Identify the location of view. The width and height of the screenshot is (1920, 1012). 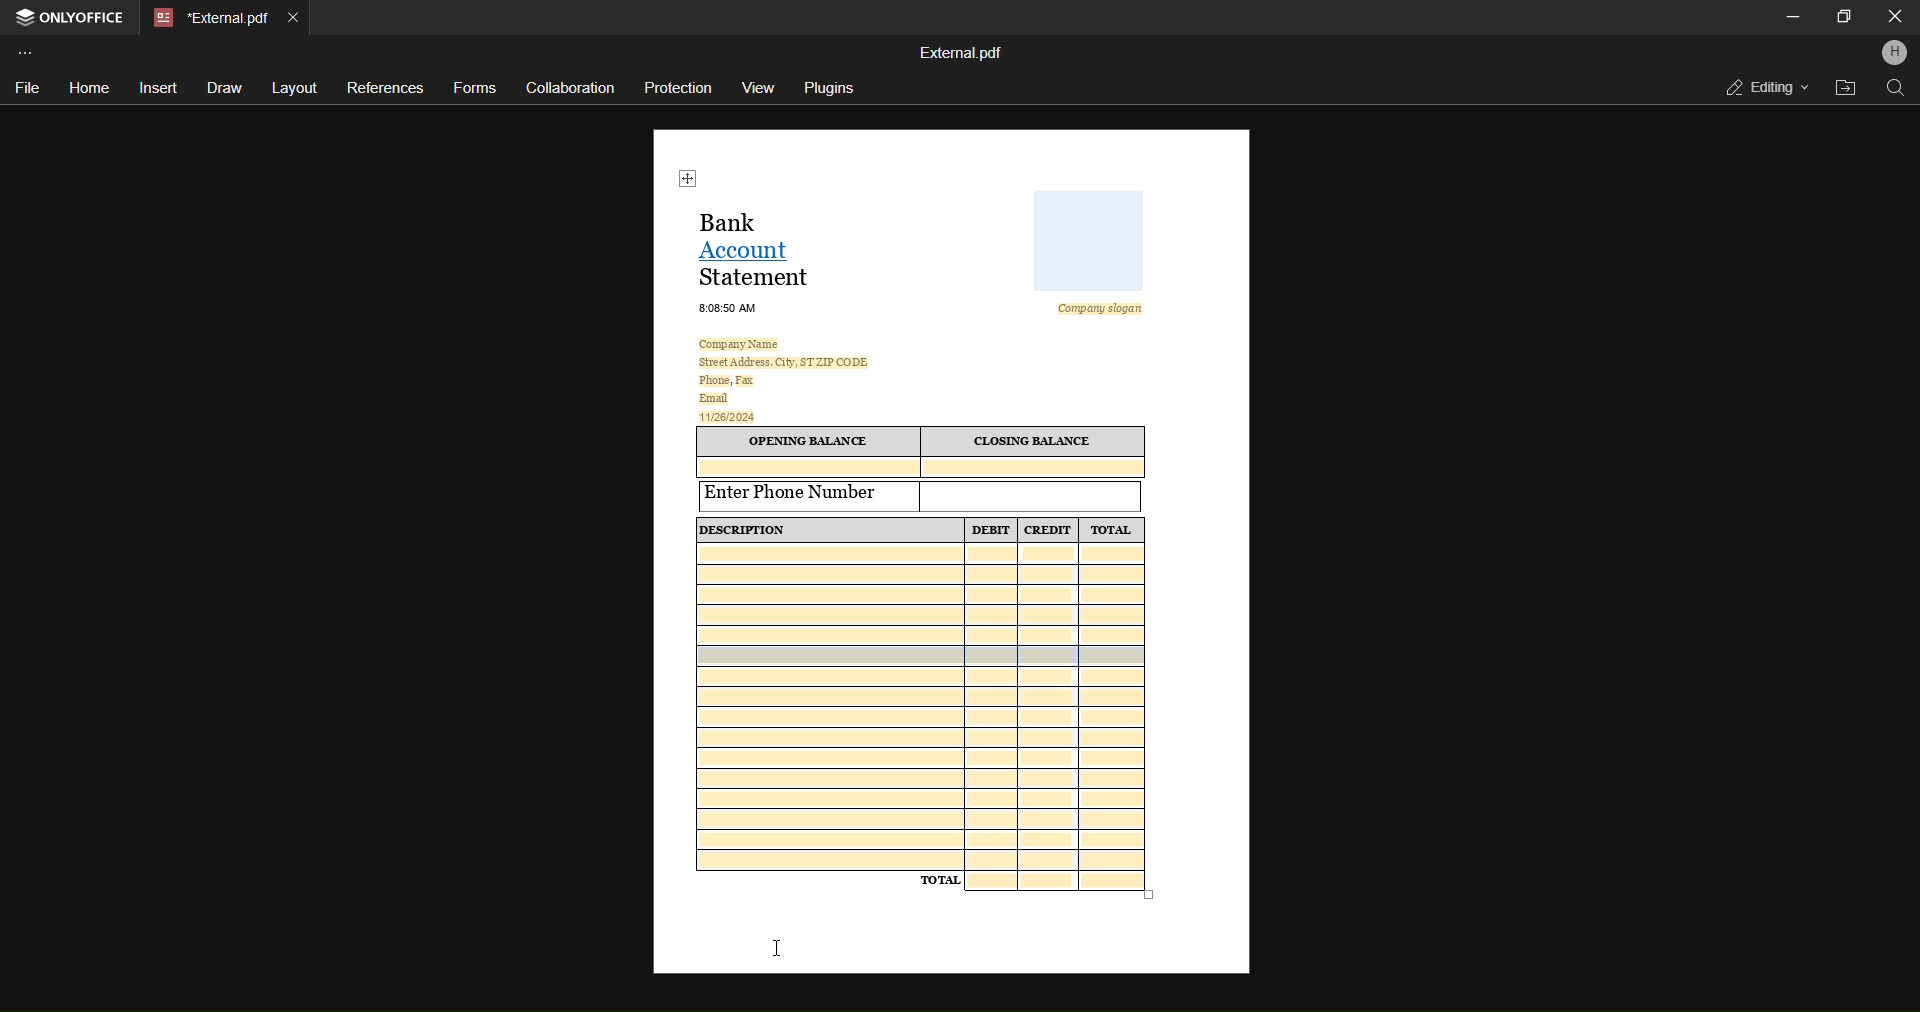
(762, 87).